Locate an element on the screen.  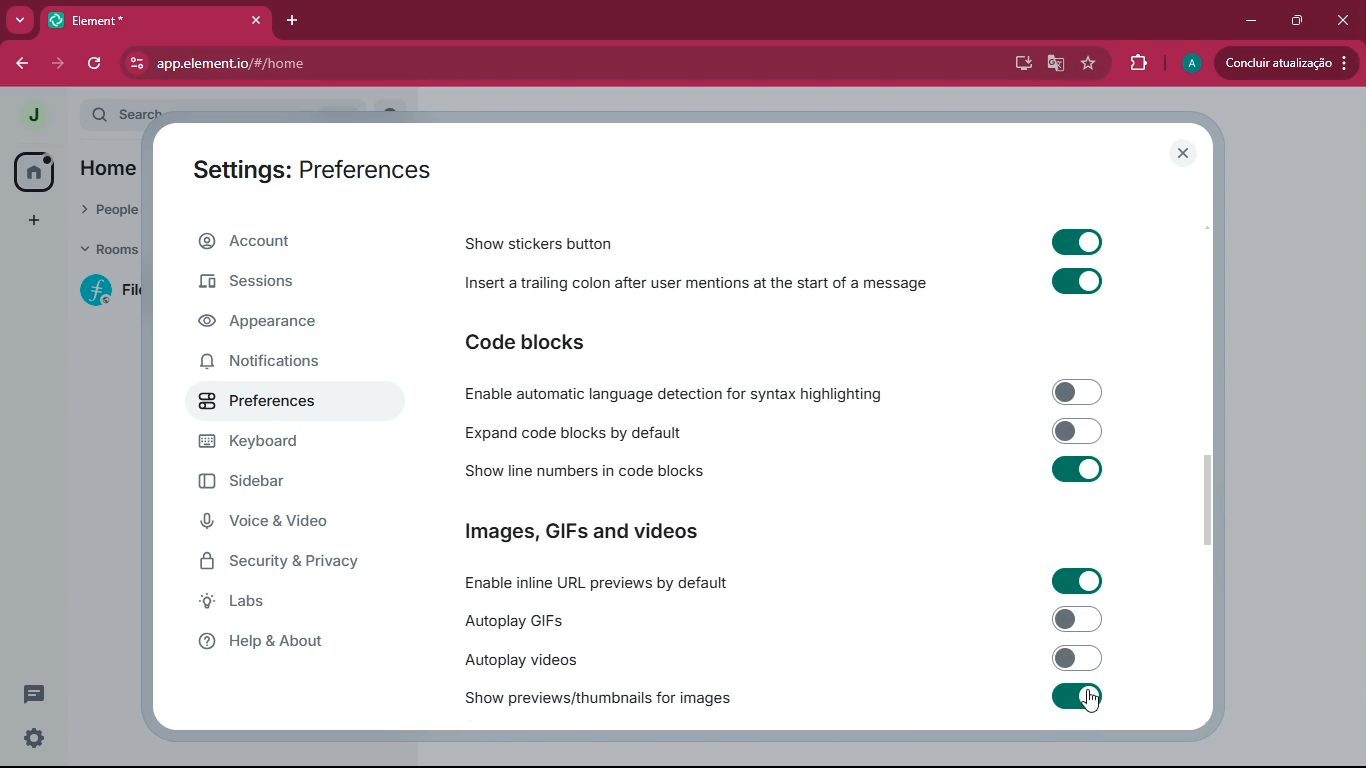
Toggle on is located at coordinates (1079, 240).